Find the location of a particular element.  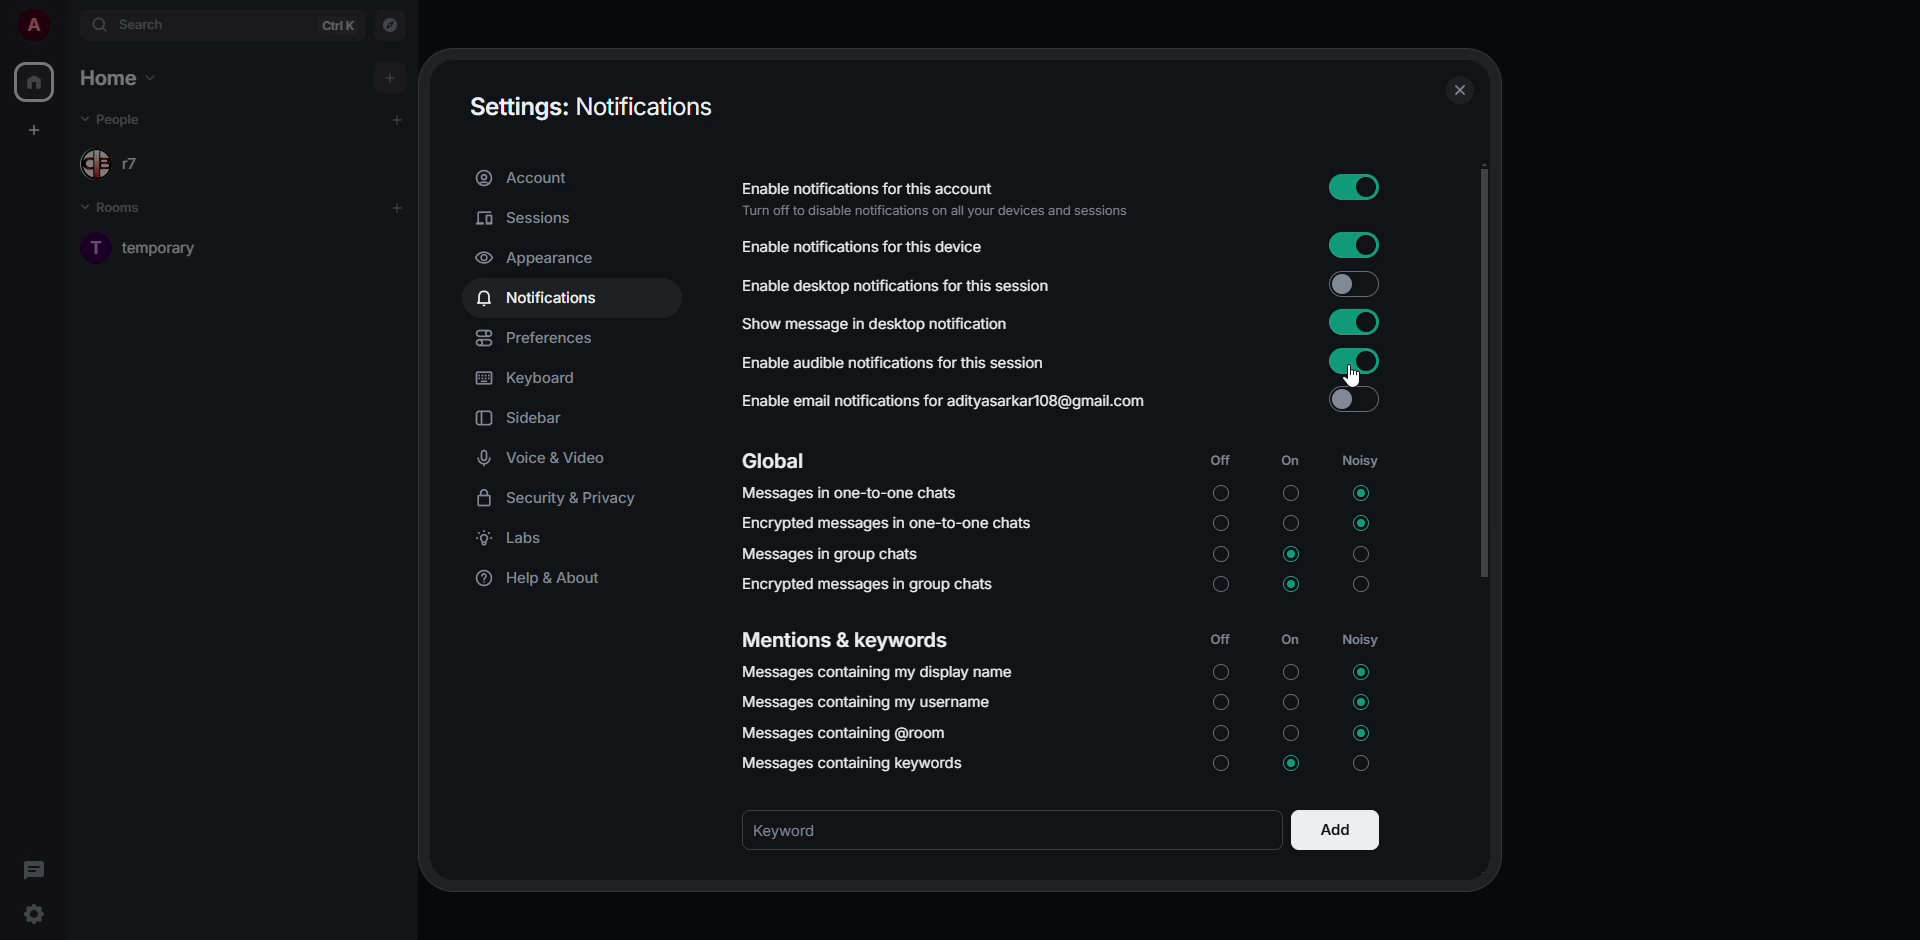

Off Unselected is located at coordinates (1220, 673).